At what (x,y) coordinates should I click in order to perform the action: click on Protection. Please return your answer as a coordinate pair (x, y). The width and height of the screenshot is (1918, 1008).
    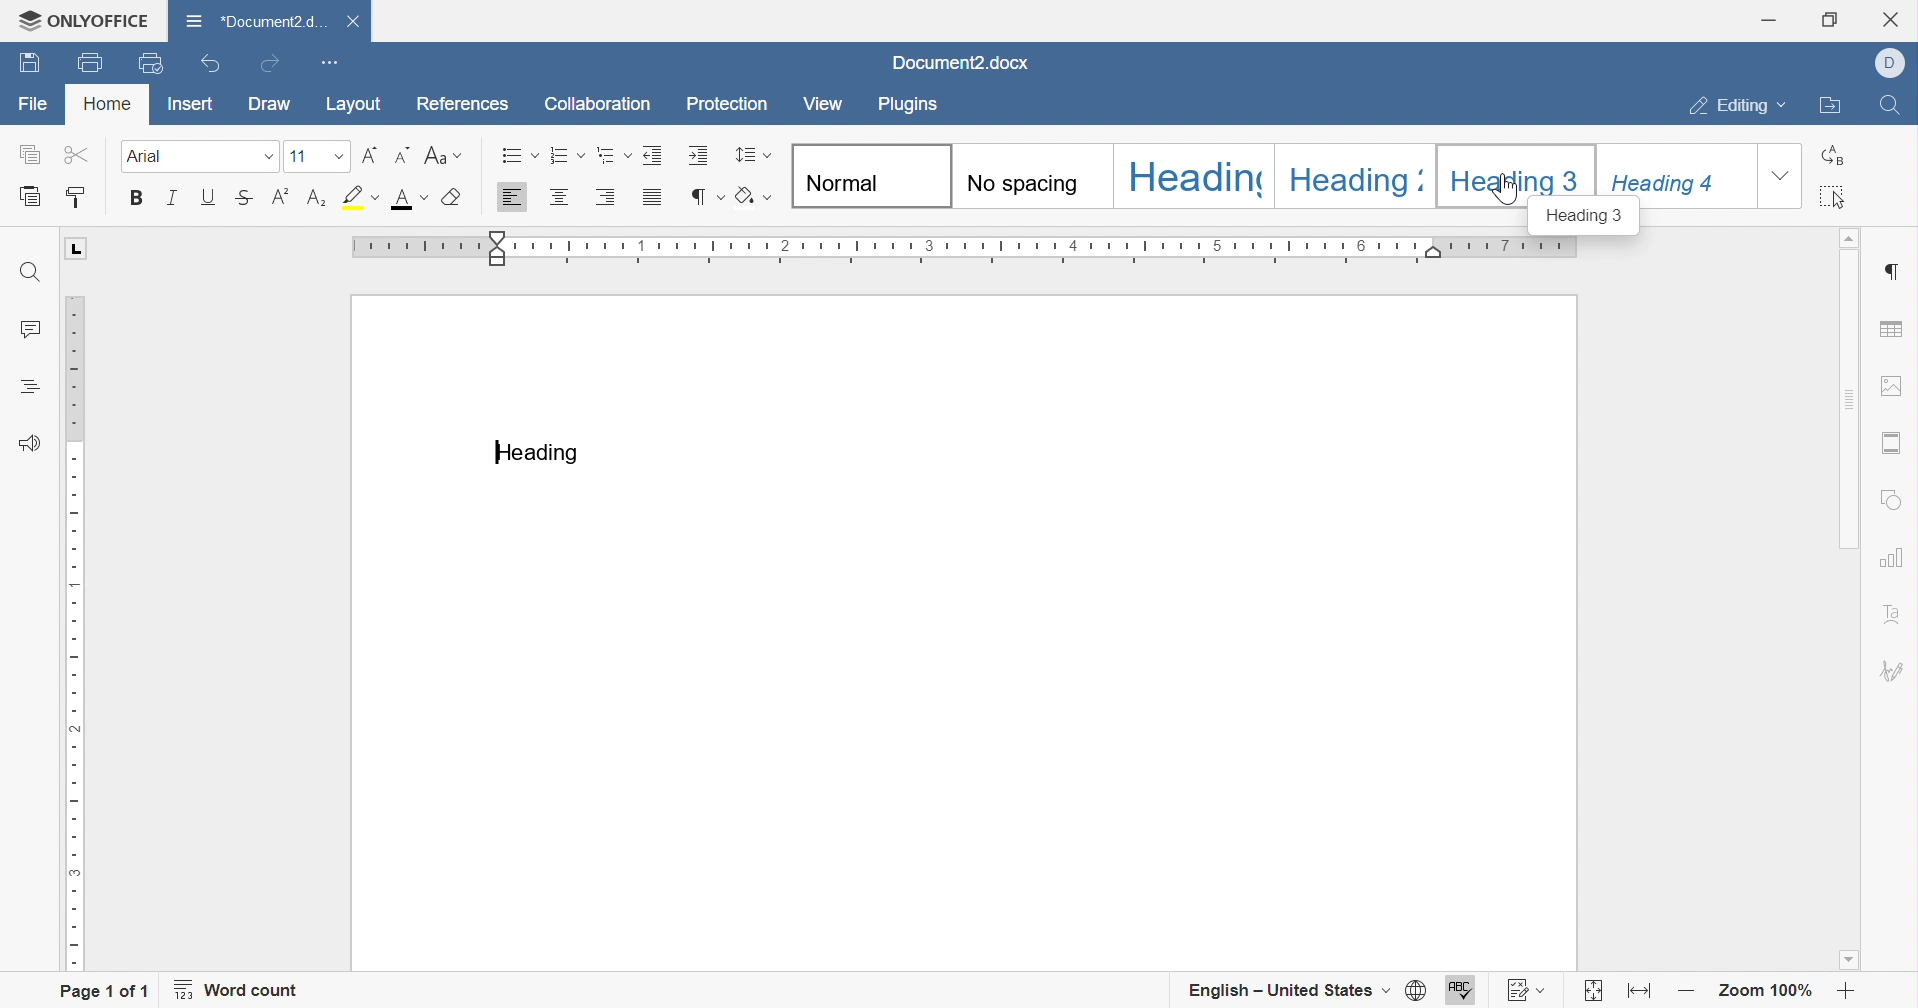
    Looking at the image, I should click on (728, 104).